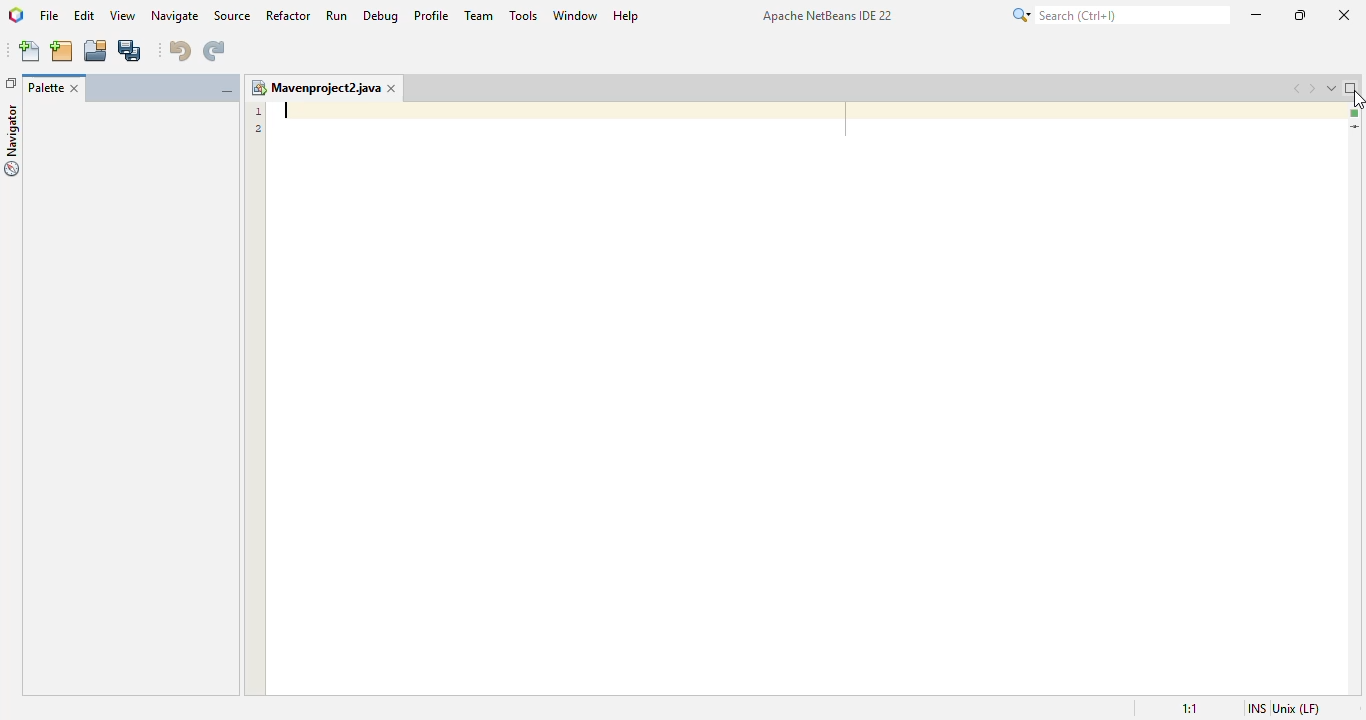 Image resolution: width=1366 pixels, height=720 pixels. What do you see at coordinates (16, 15) in the screenshot?
I see `logo` at bounding box center [16, 15].